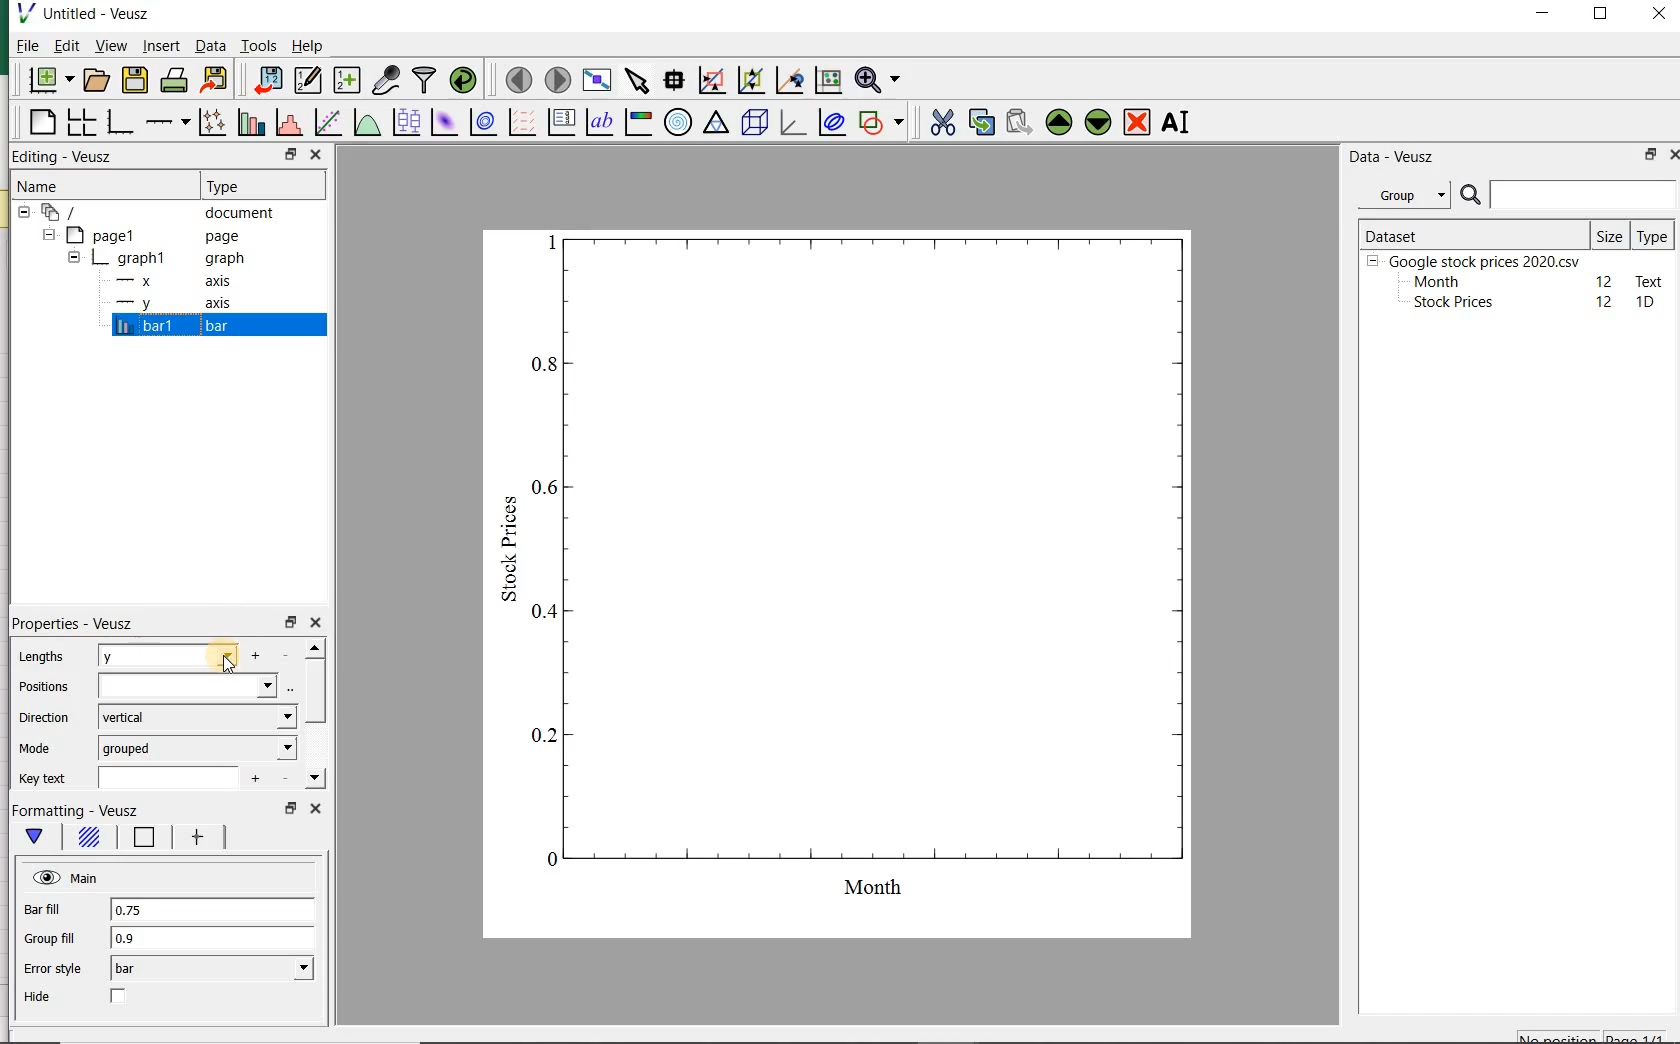 The image size is (1680, 1044). What do you see at coordinates (145, 837) in the screenshot?
I see `Line` at bounding box center [145, 837].